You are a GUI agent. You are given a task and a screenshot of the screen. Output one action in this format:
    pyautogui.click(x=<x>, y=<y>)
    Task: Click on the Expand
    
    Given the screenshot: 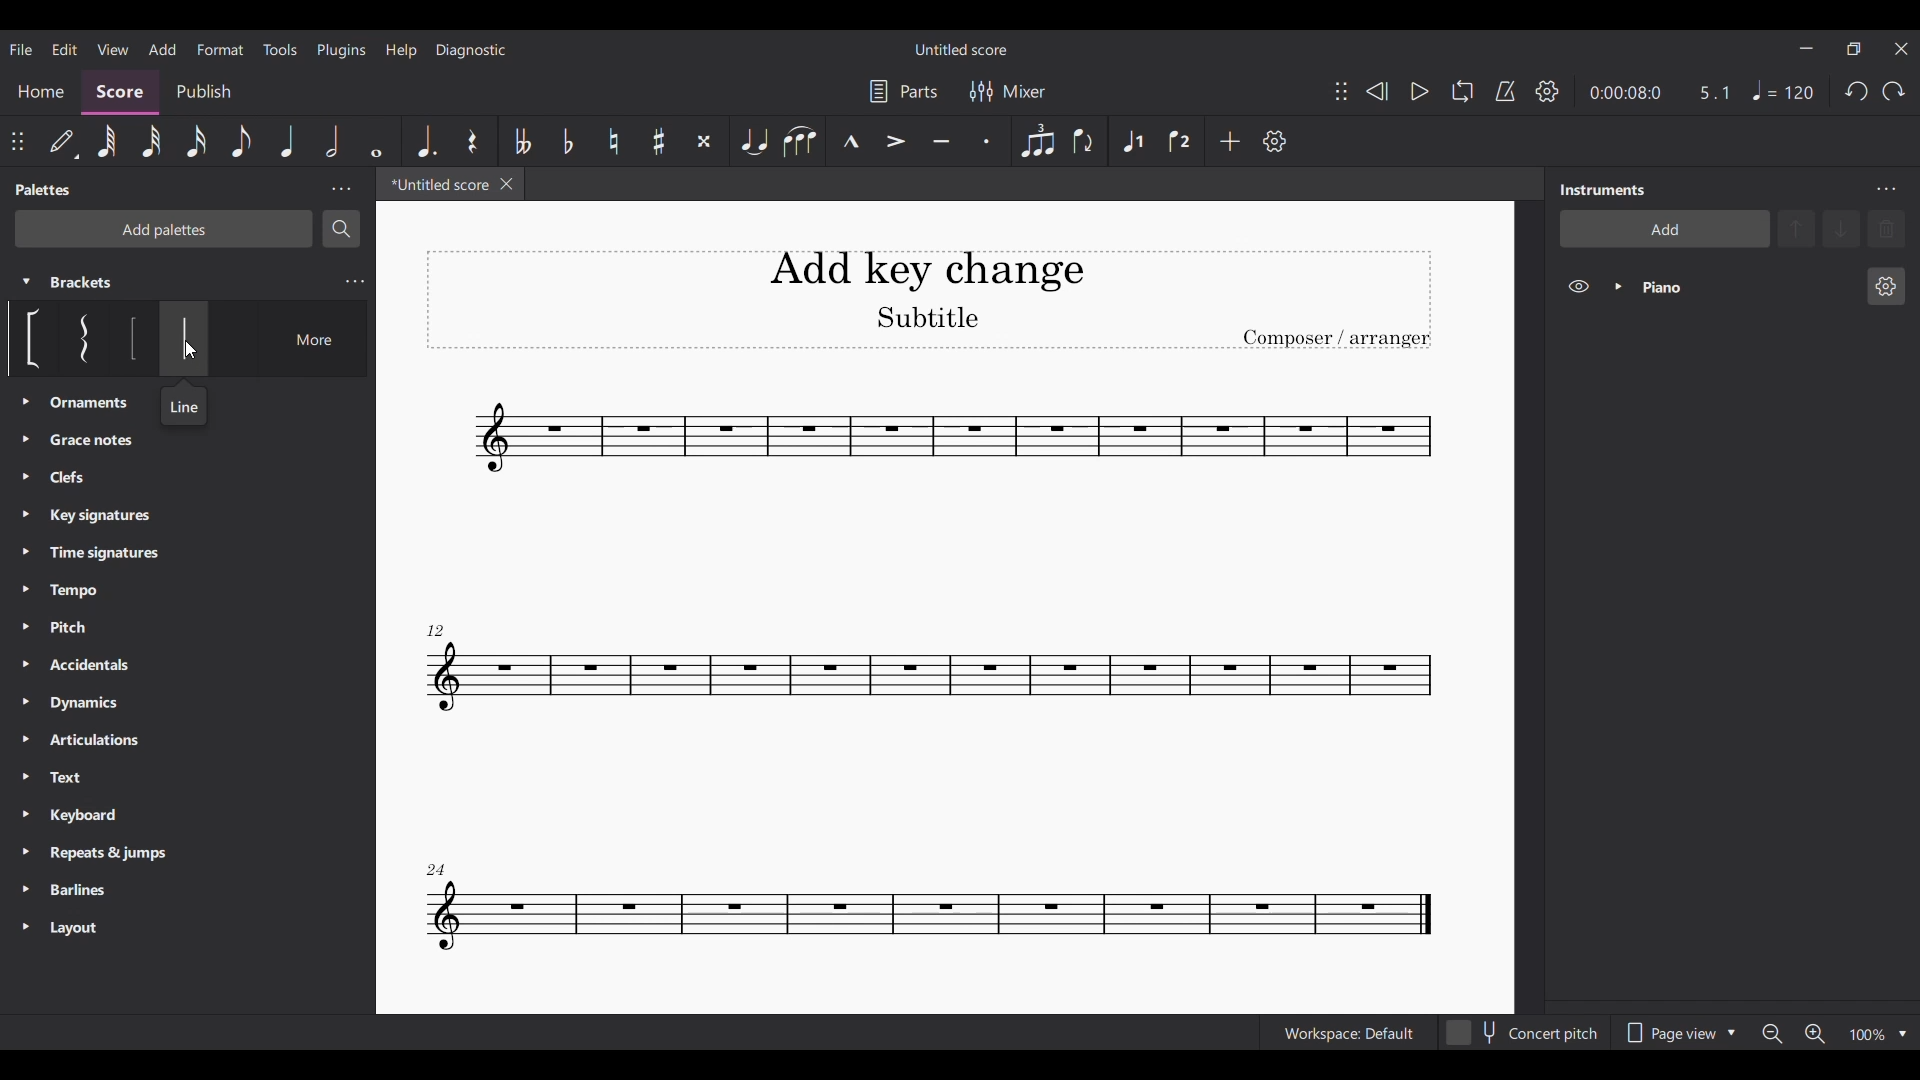 What is the action you would take?
    pyautogui.click(x=1619, y=286)
    